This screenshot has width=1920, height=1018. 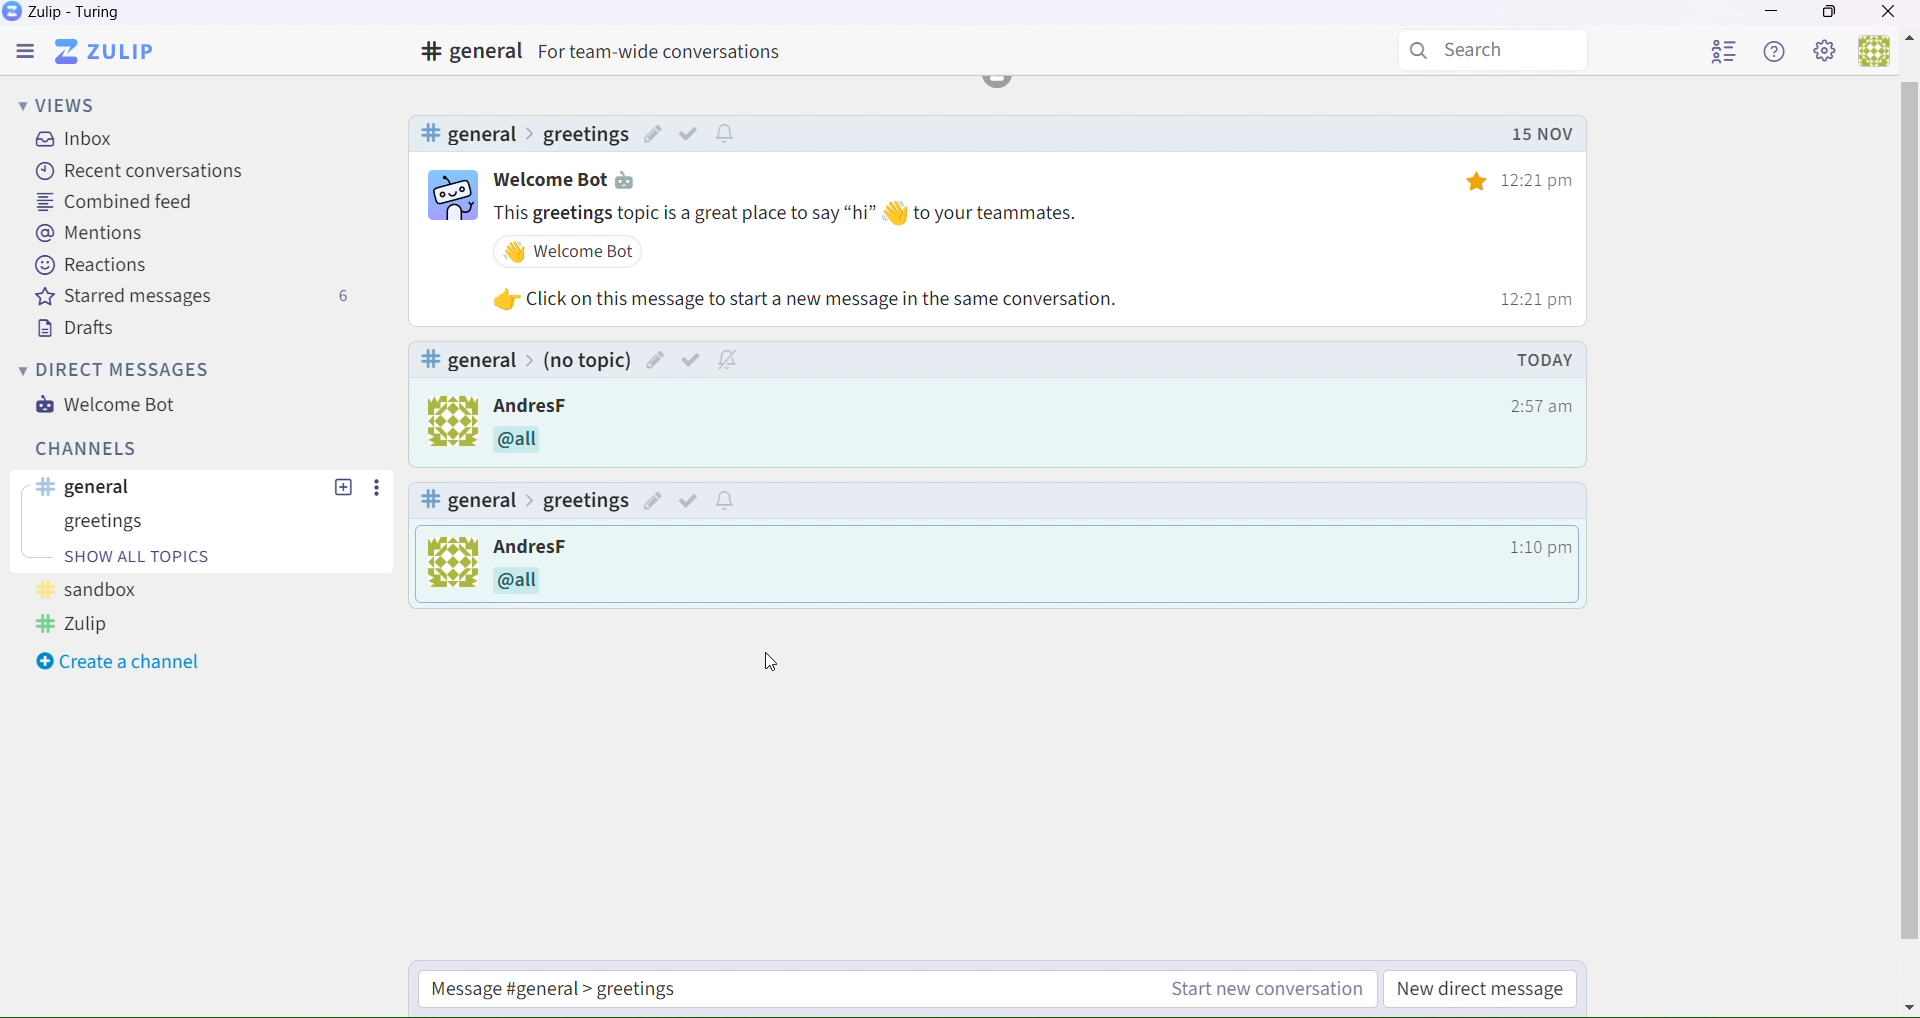 I want to click on , so click(x=570, y=580).